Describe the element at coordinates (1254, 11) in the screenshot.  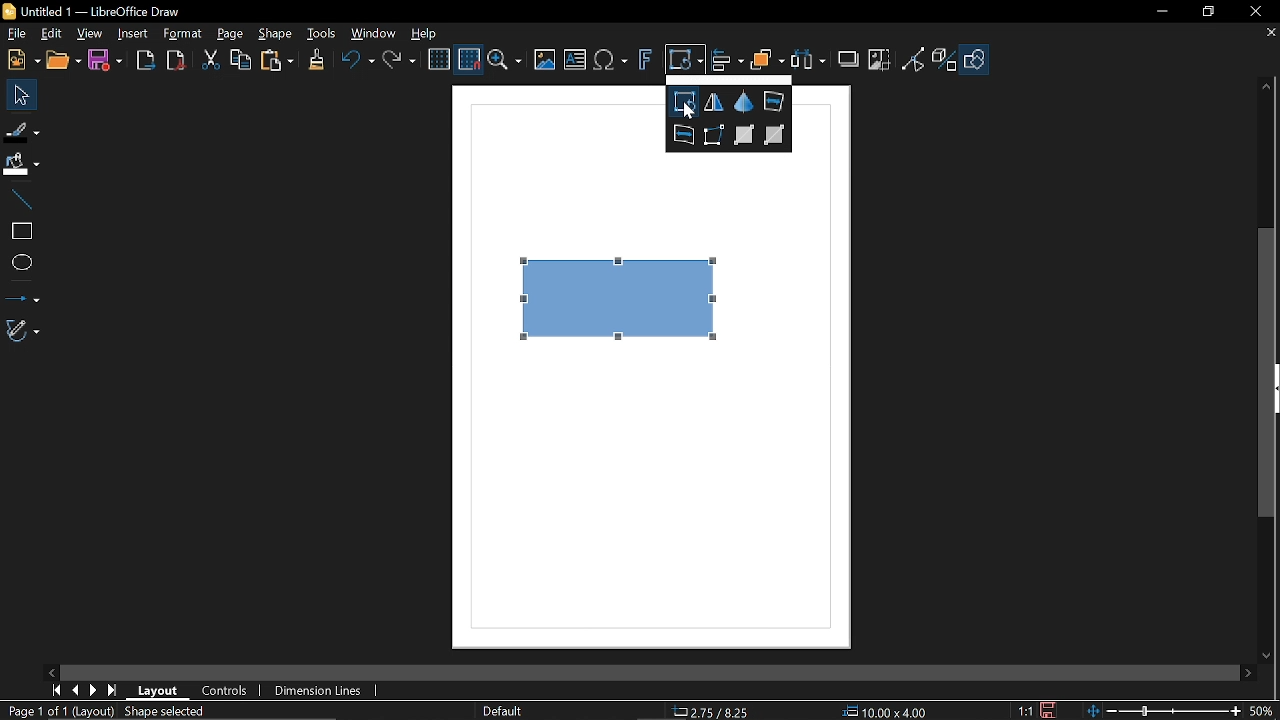
I see `Close window` at that location.